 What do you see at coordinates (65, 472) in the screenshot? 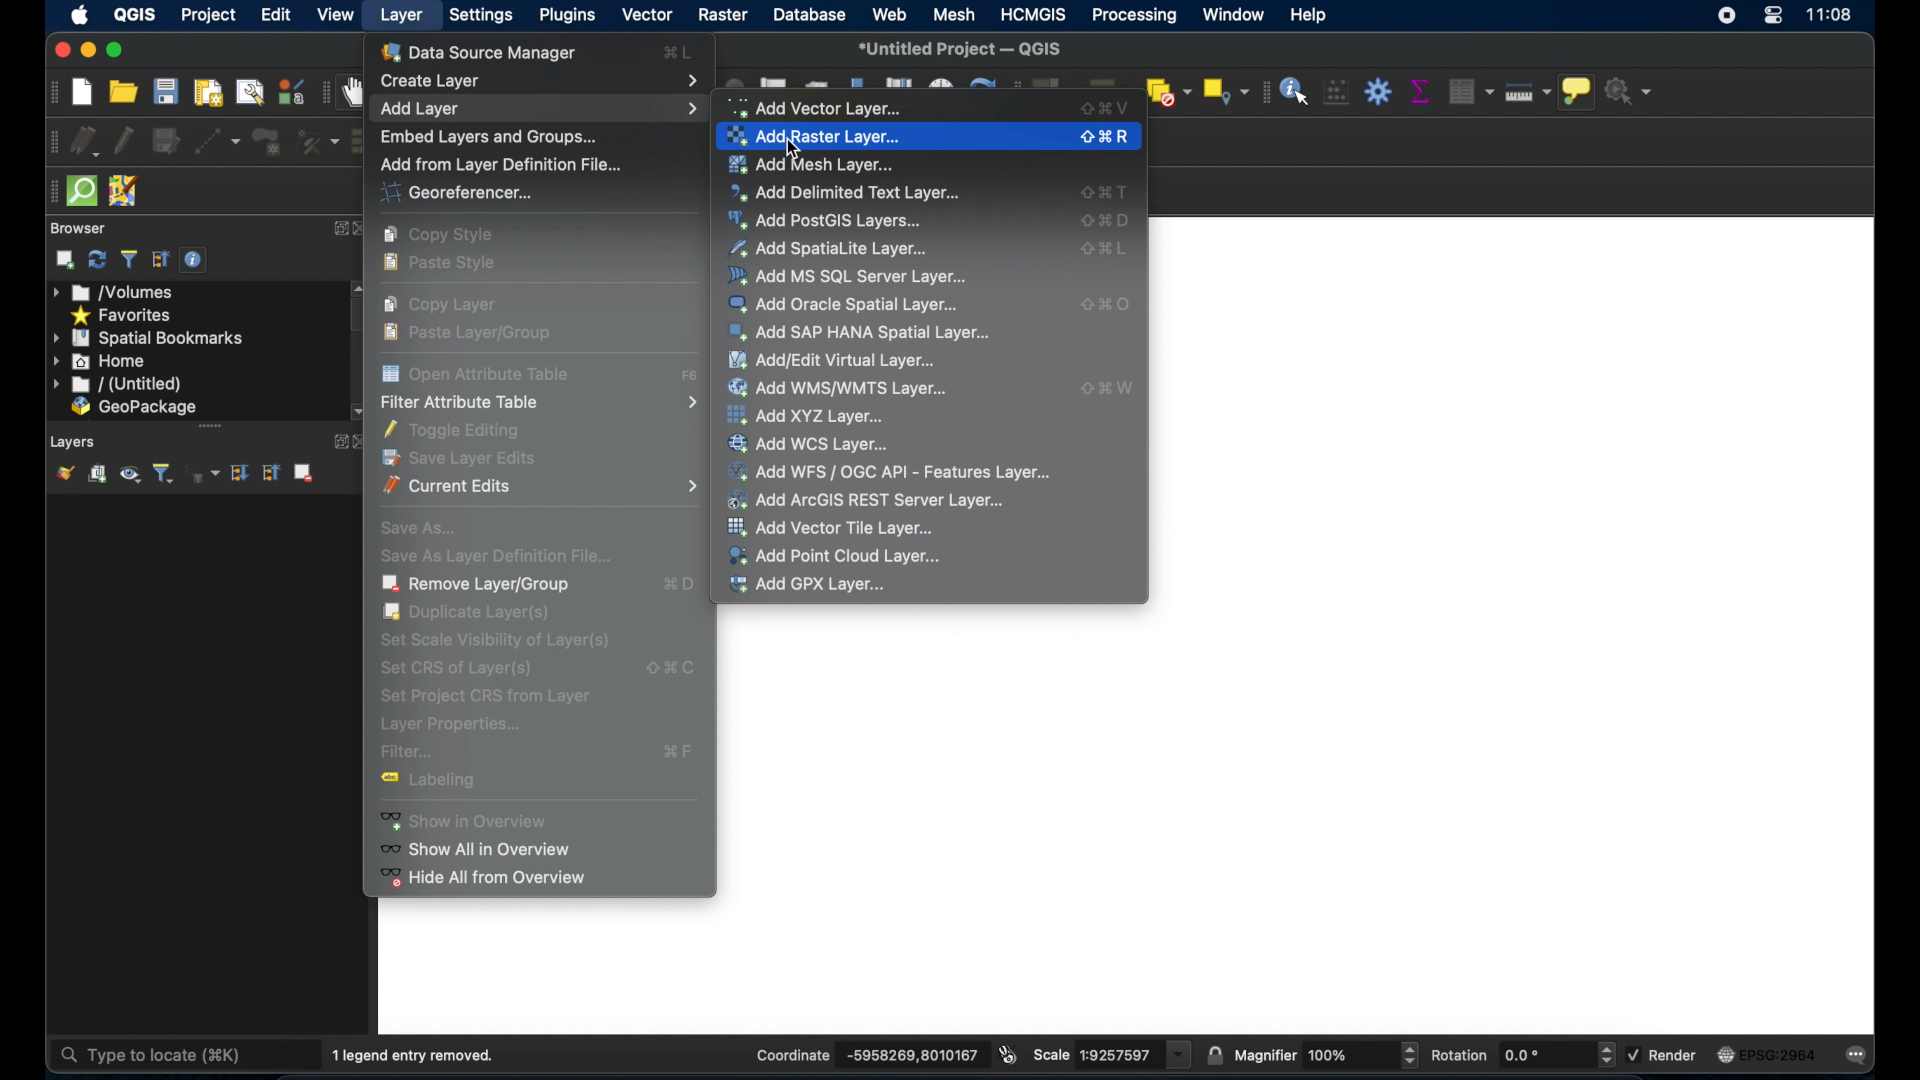
I see `open layer styling panel` at bounding box center [65, 472].